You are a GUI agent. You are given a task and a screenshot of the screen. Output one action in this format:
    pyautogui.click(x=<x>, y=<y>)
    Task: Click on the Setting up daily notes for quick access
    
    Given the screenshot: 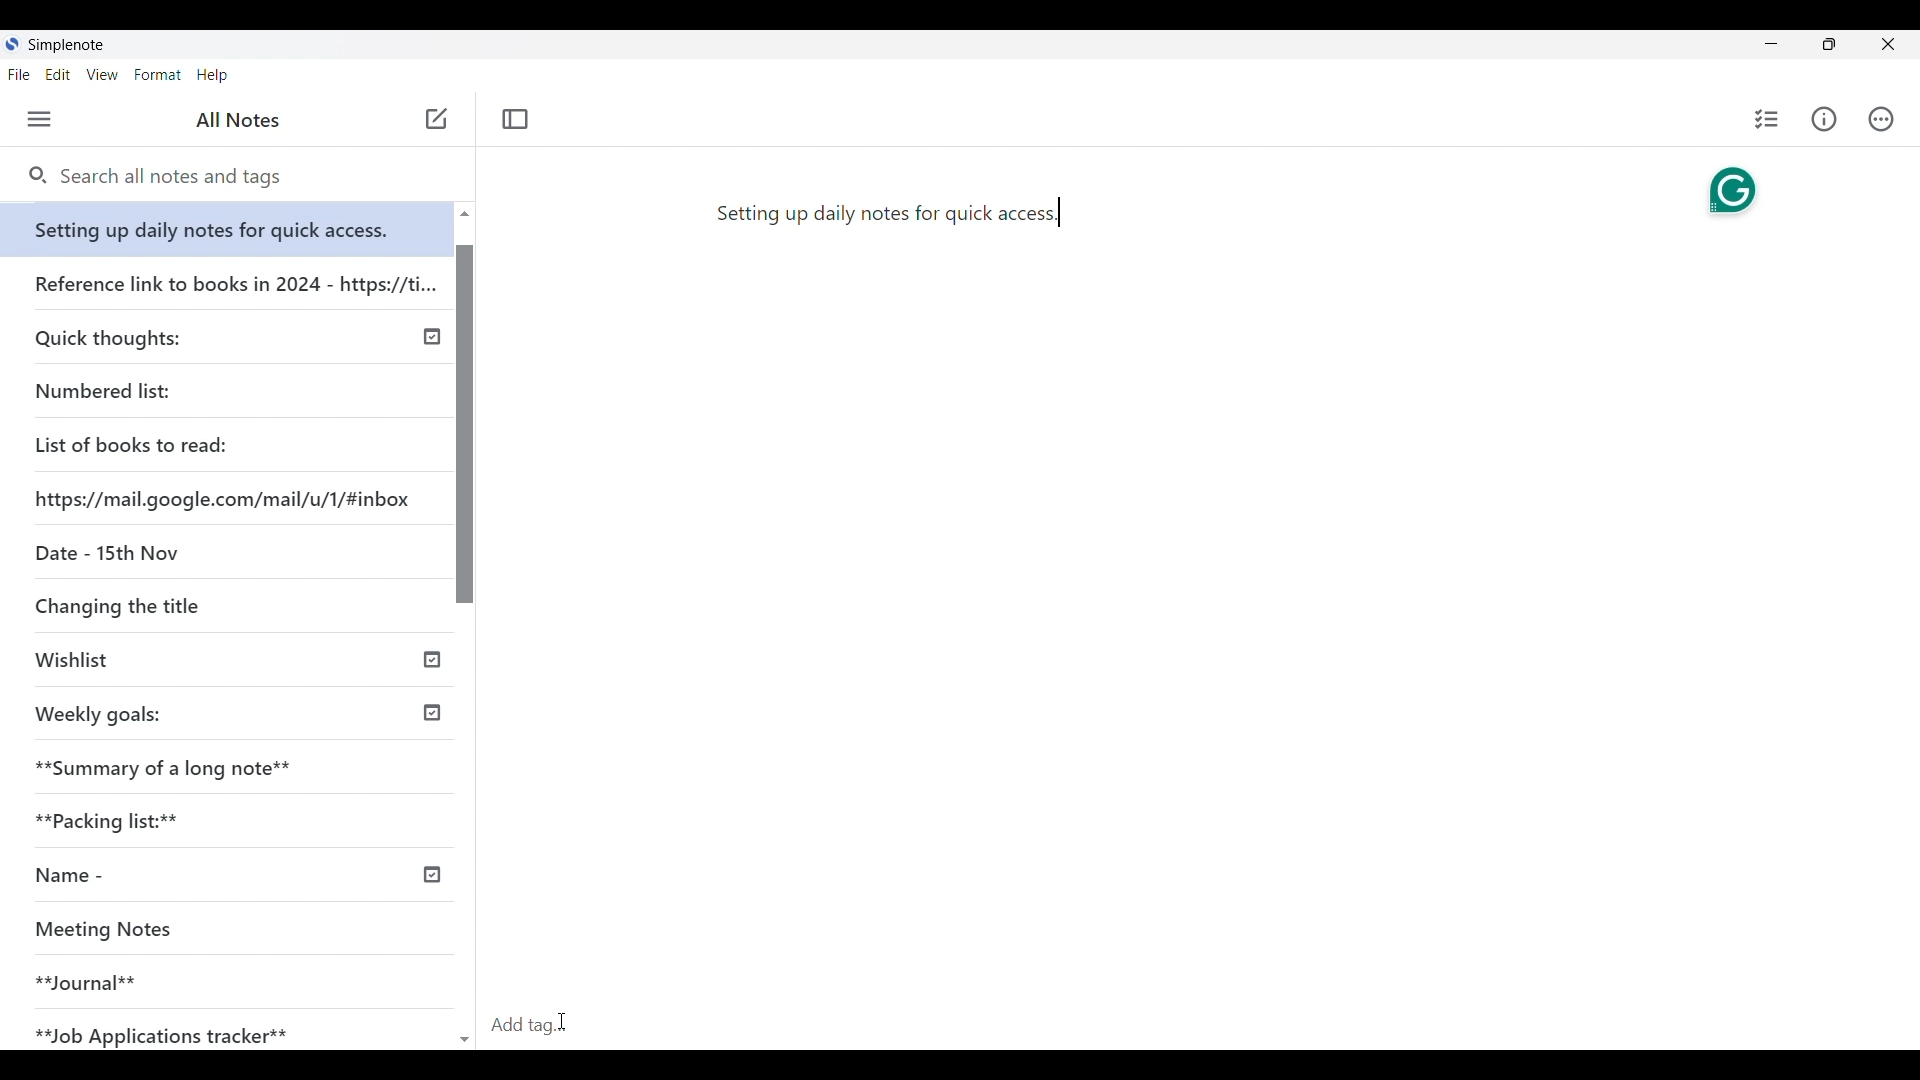 What is the action you would take?
    pyautogui.click(x=230, y=224)
    